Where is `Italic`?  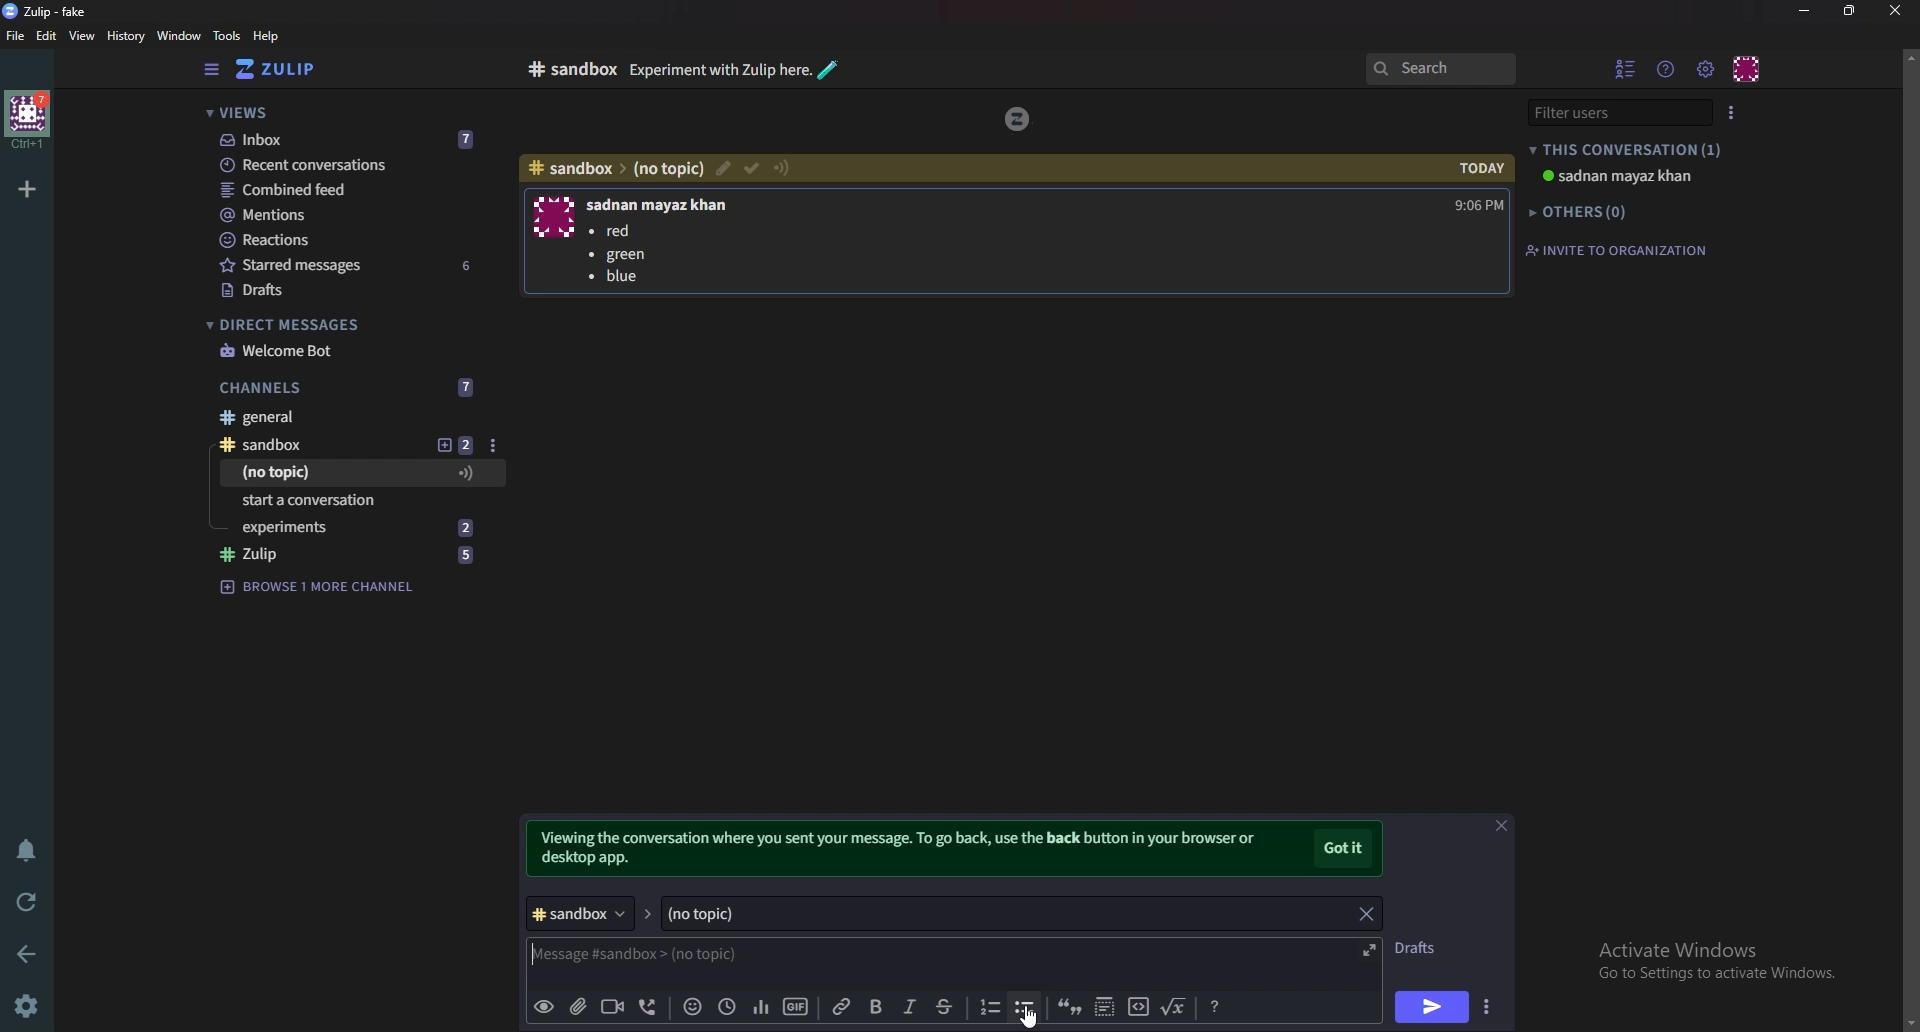
Italic is located at coordinates (910, 1007).